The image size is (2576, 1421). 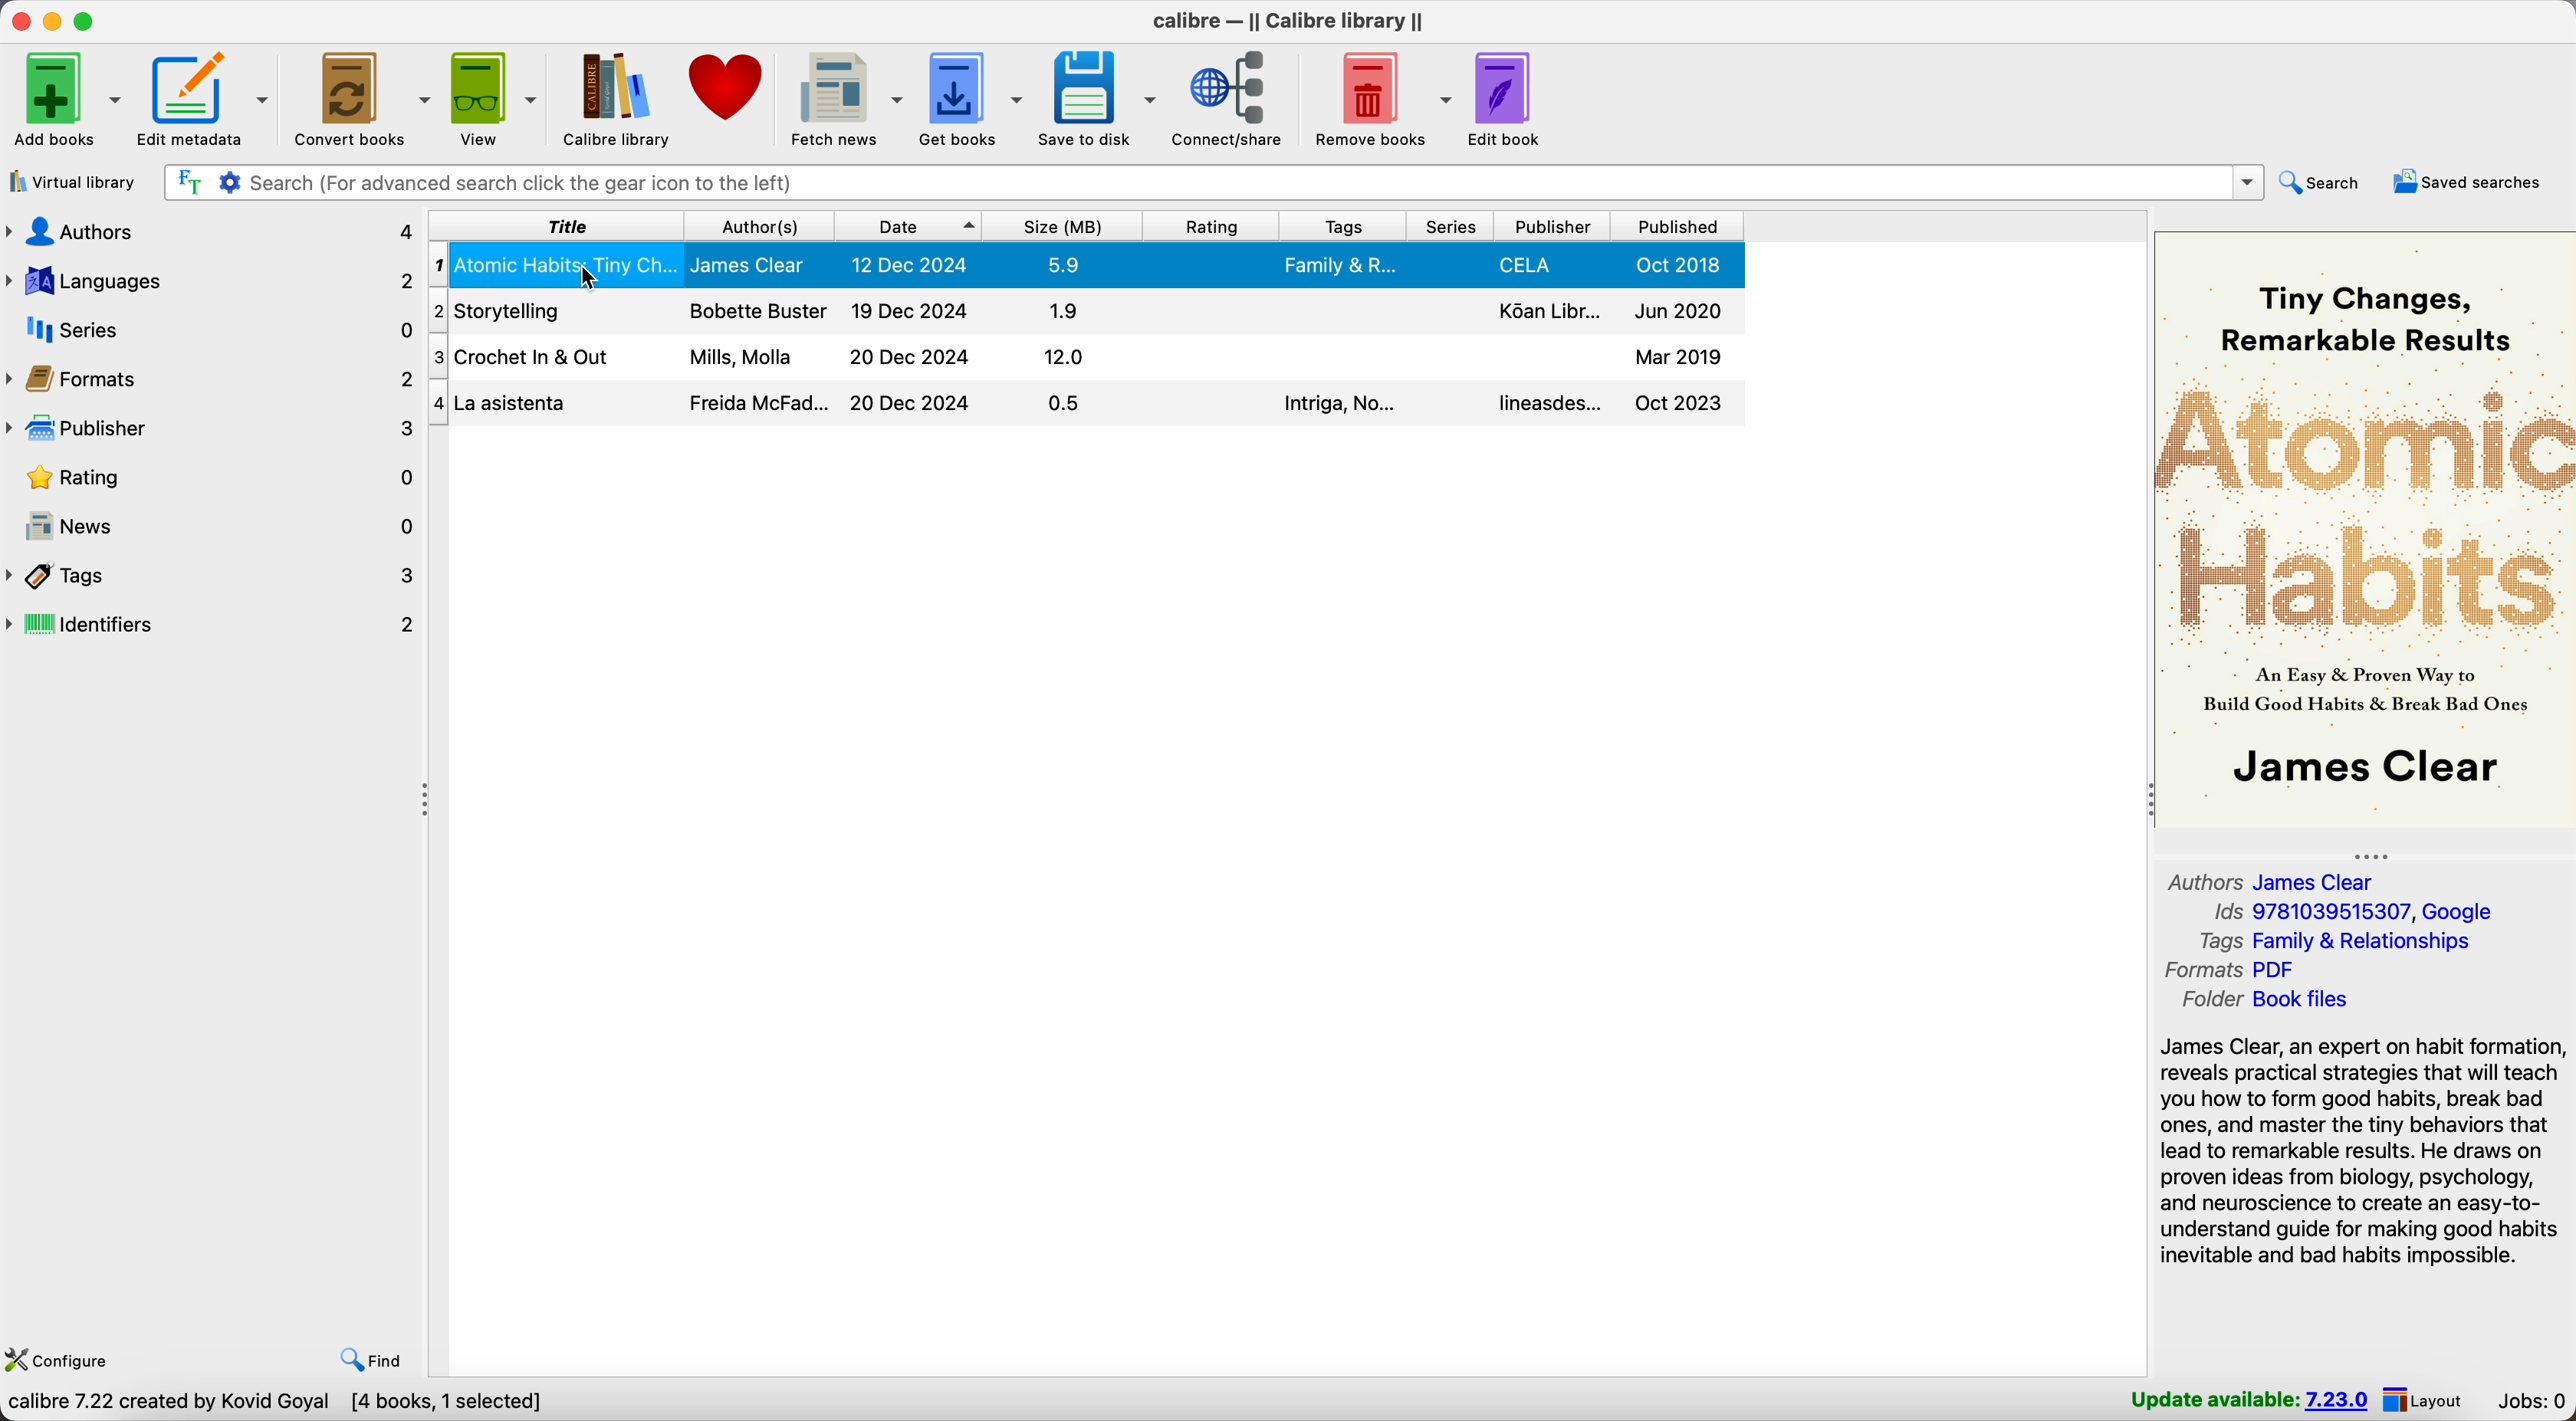 I want to click on author(s), so click(x=763, y=225).